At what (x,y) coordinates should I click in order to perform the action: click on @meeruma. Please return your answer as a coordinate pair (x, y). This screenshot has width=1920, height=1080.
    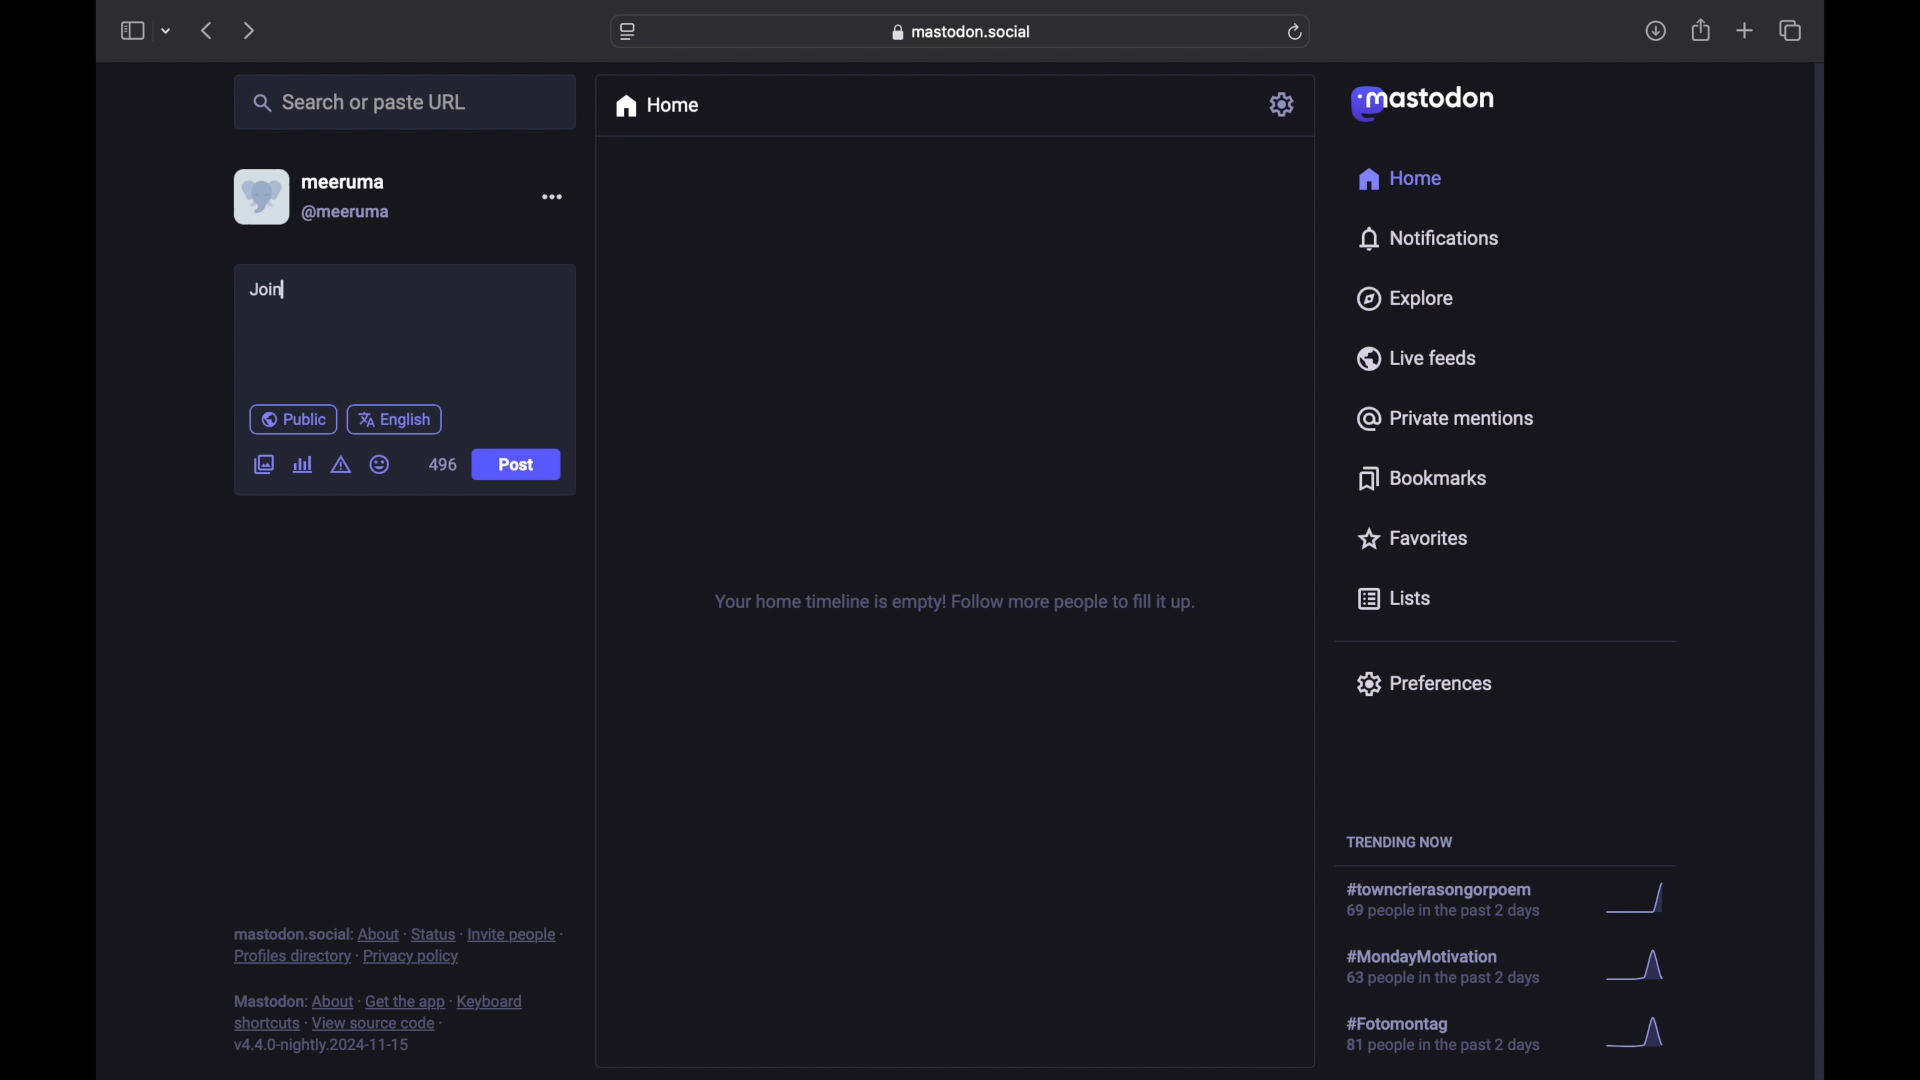
    Looking at the image, I should click on (346, 213).